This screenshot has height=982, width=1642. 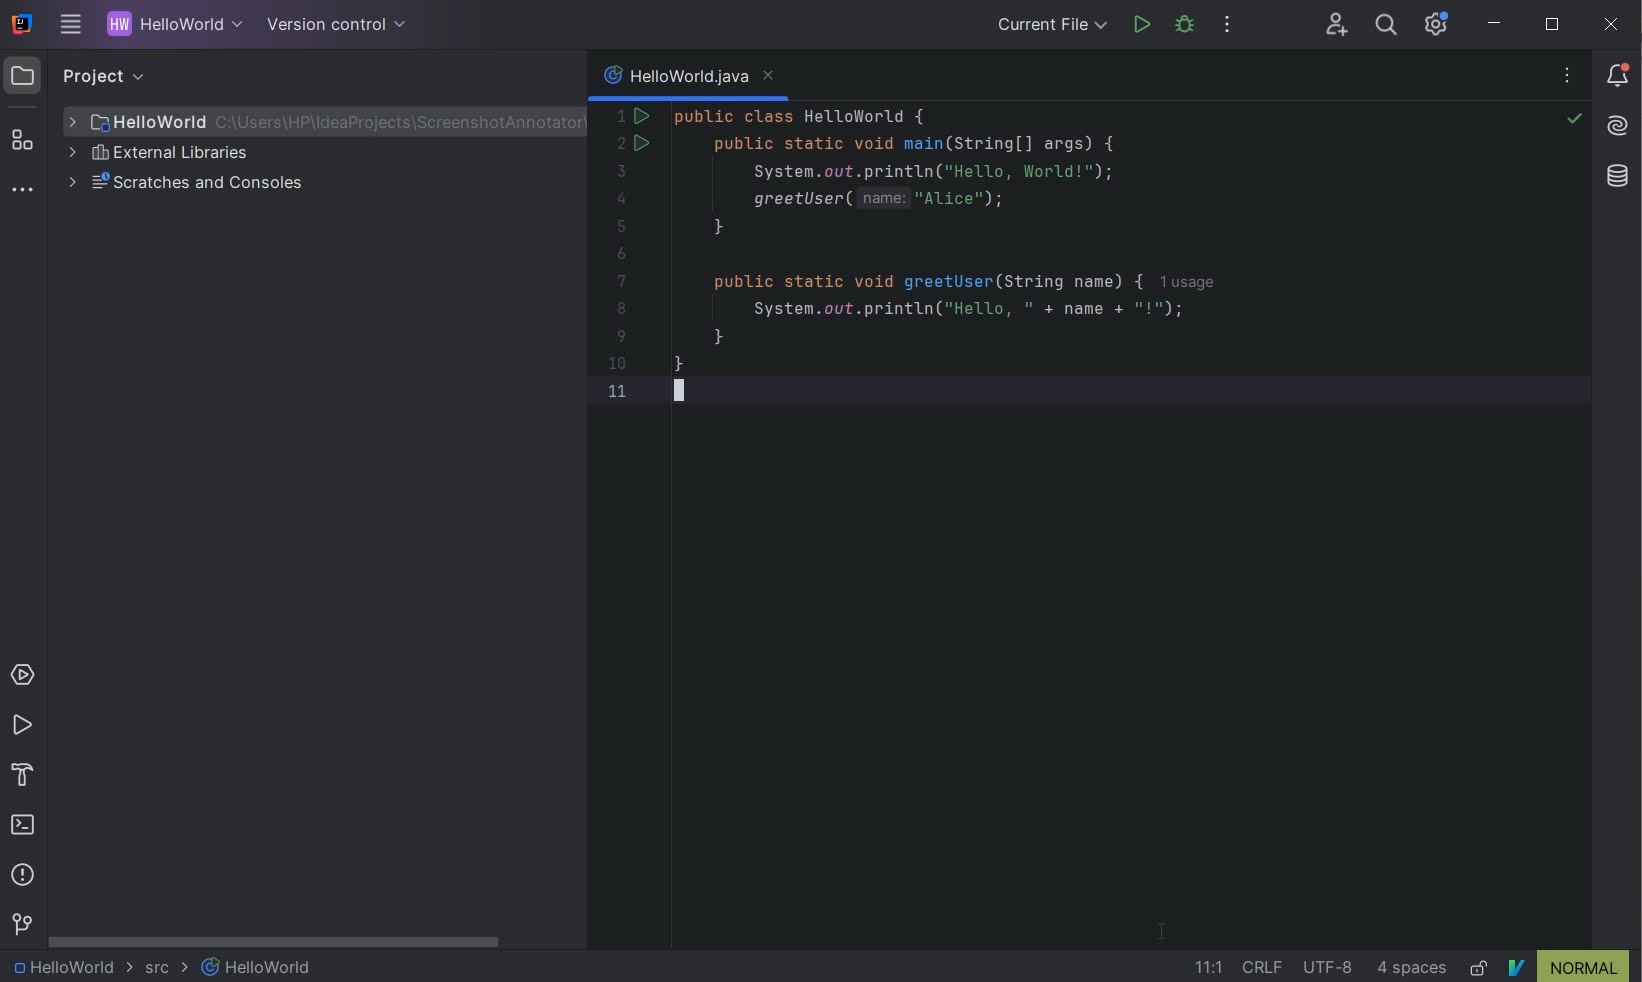 What do you see at coordinates (316, 122) in the screenshot?
I see `FILE NAME` at bounding box center [316, 122].